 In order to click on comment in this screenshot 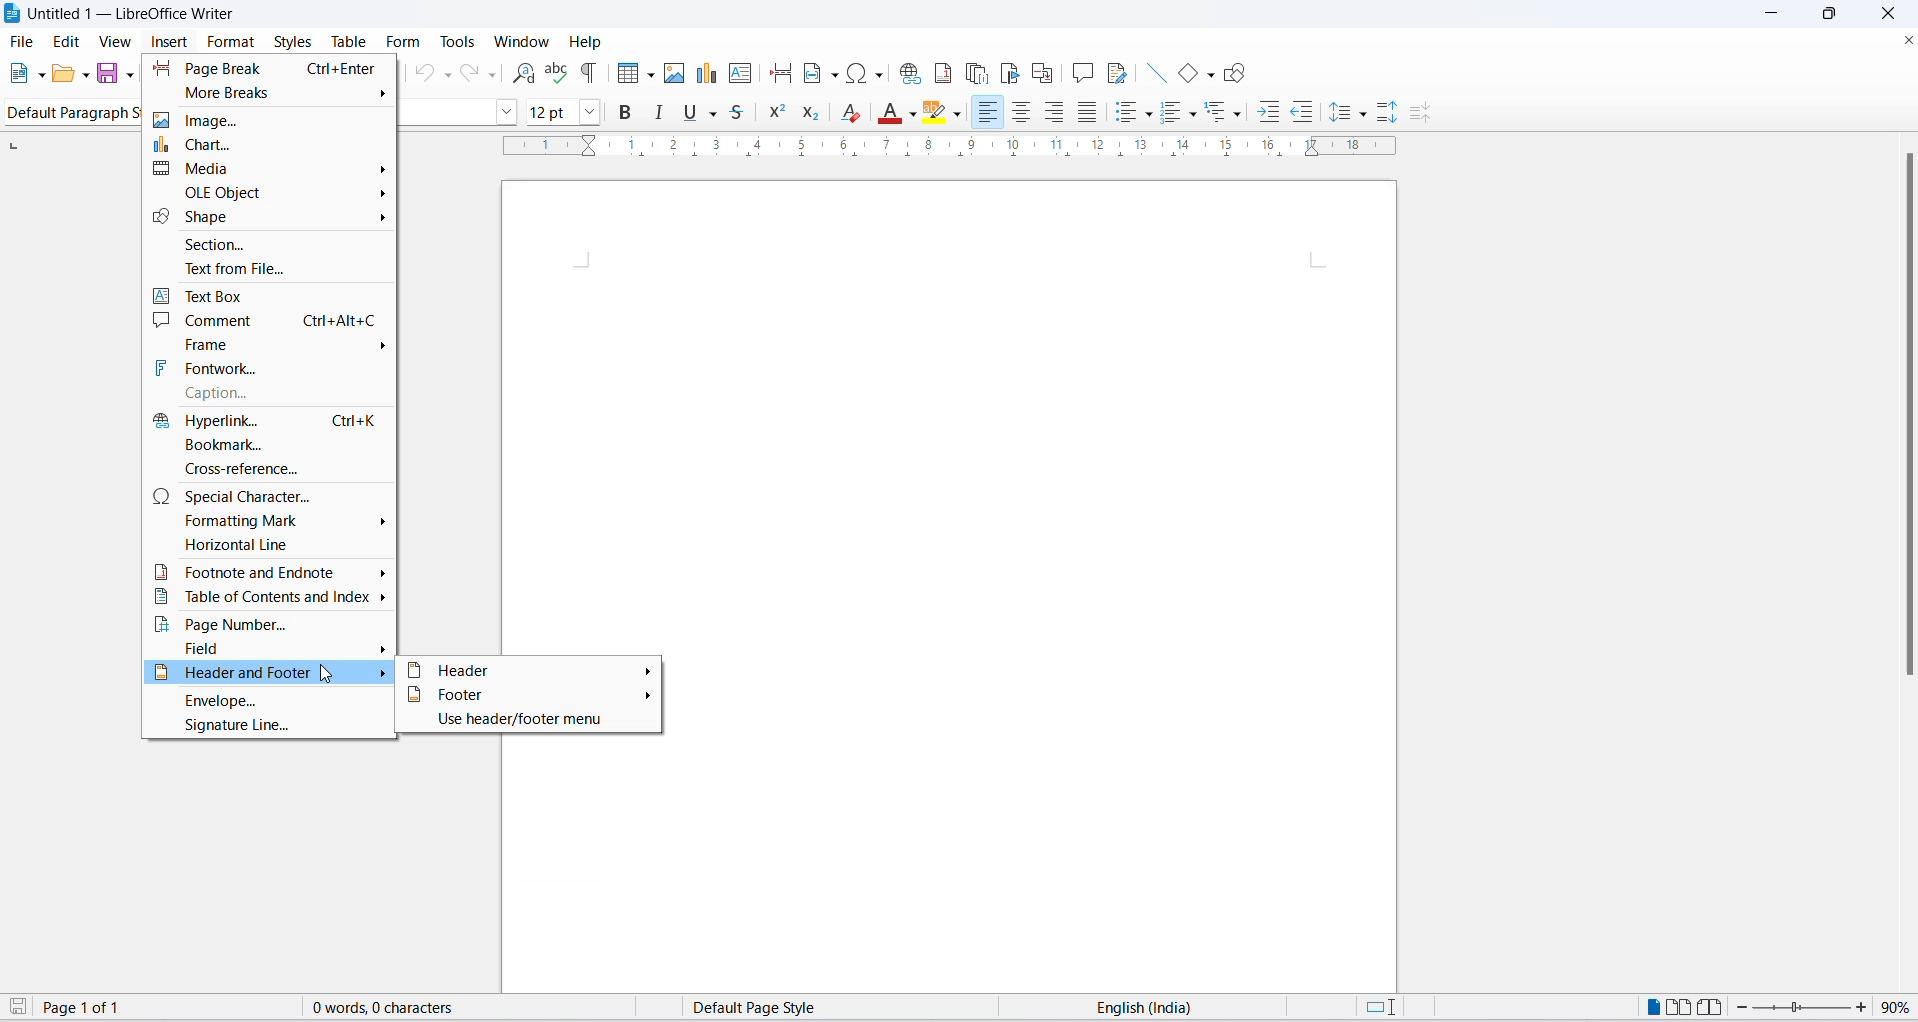, I will do `click(270, 320)`.